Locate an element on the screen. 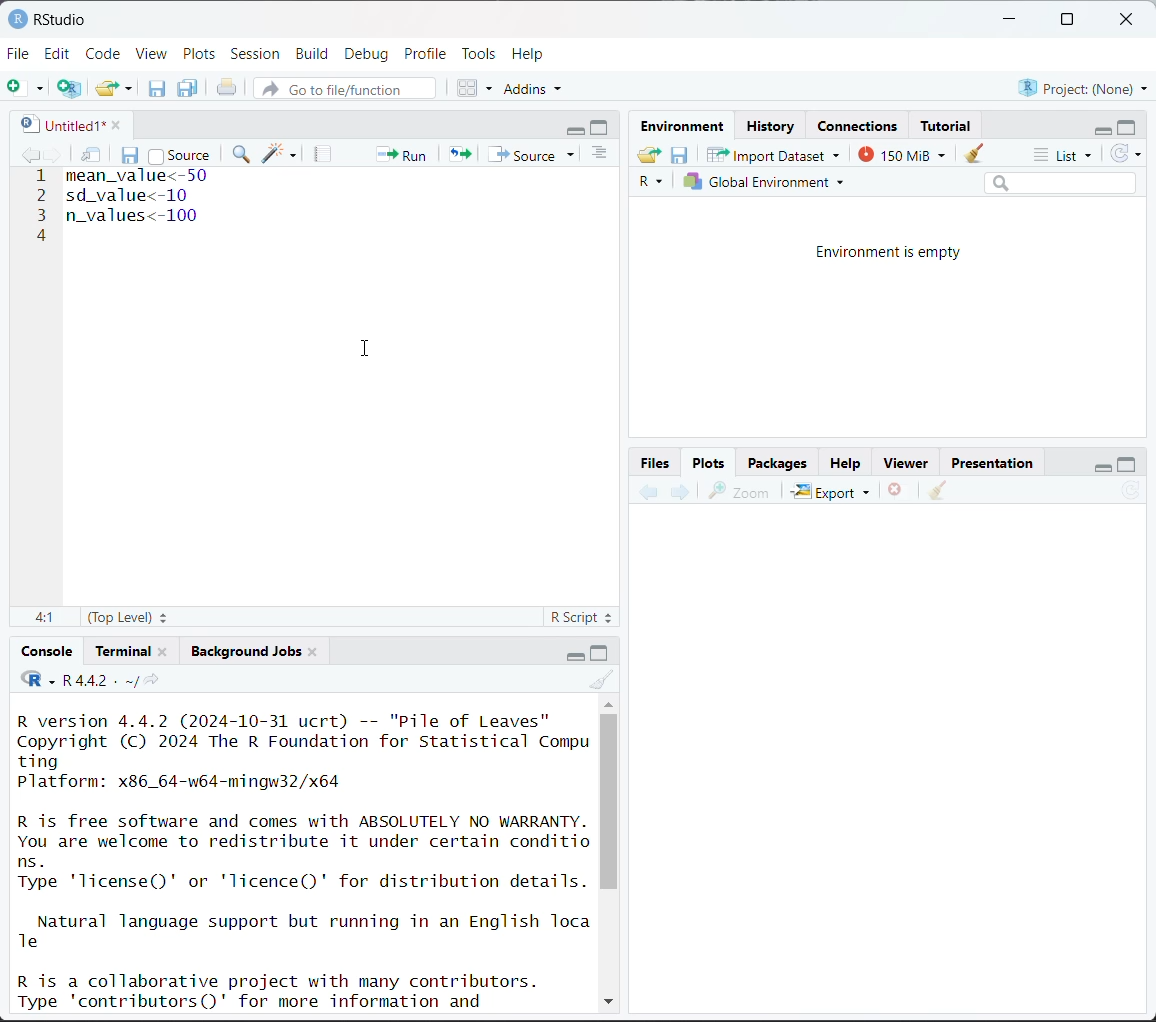  addins is located at coordinates (536, 88).